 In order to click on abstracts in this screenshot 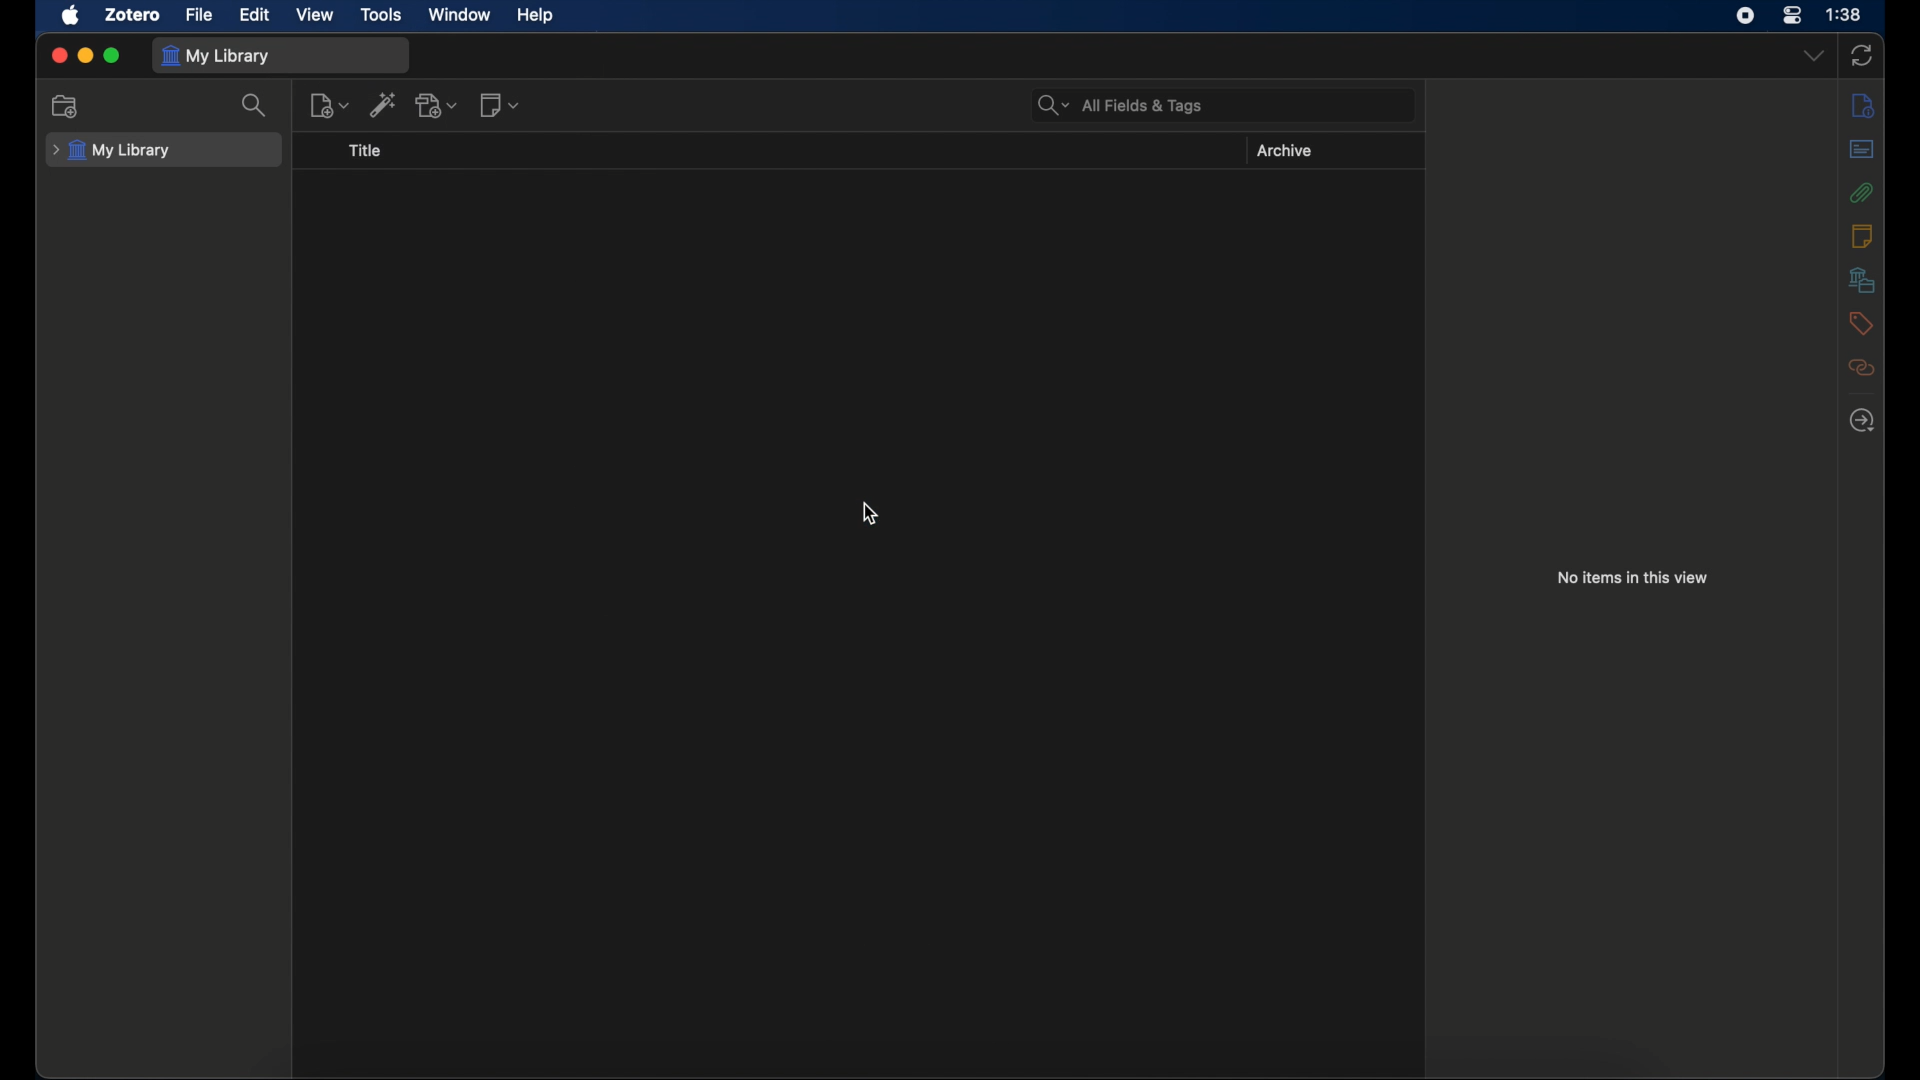, I will do `click(1861, 148)`.